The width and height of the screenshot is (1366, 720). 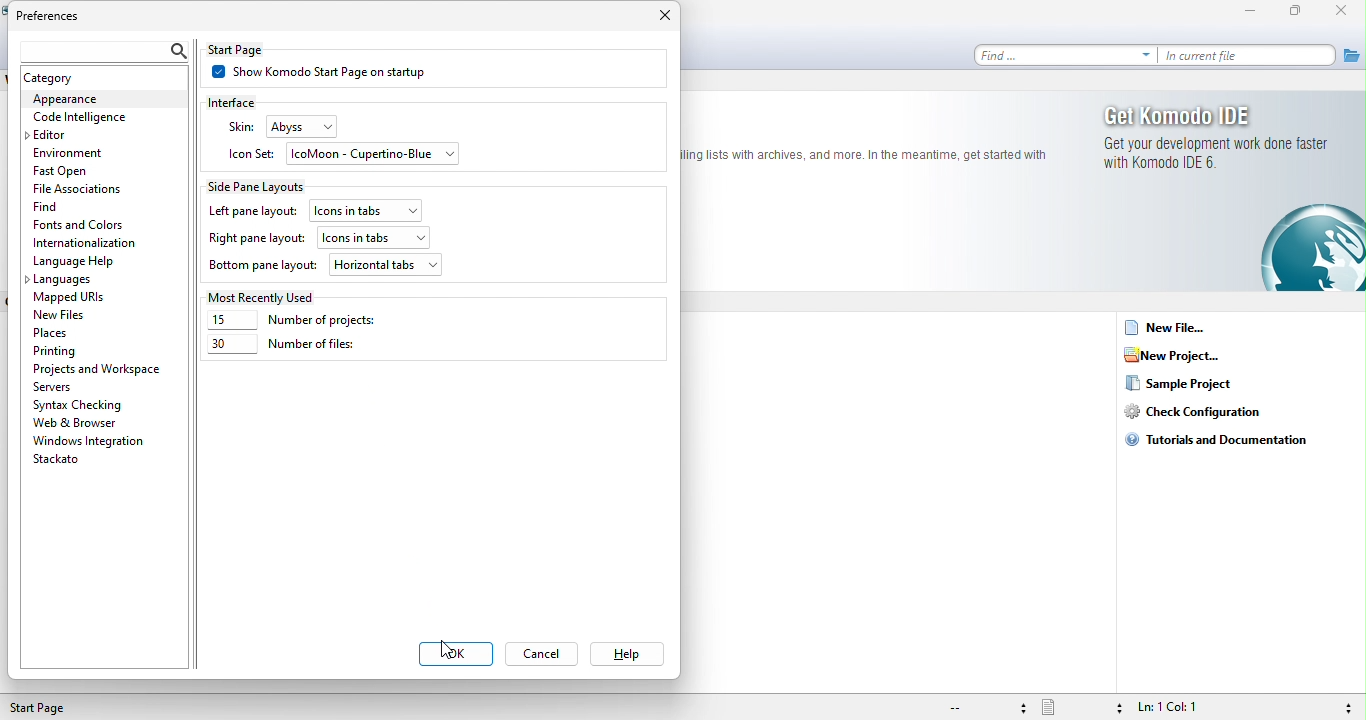 What do you see at coordinates (99, 369) in the screenshot?
I see `projects and workspace` at bounding box center [99, 369].